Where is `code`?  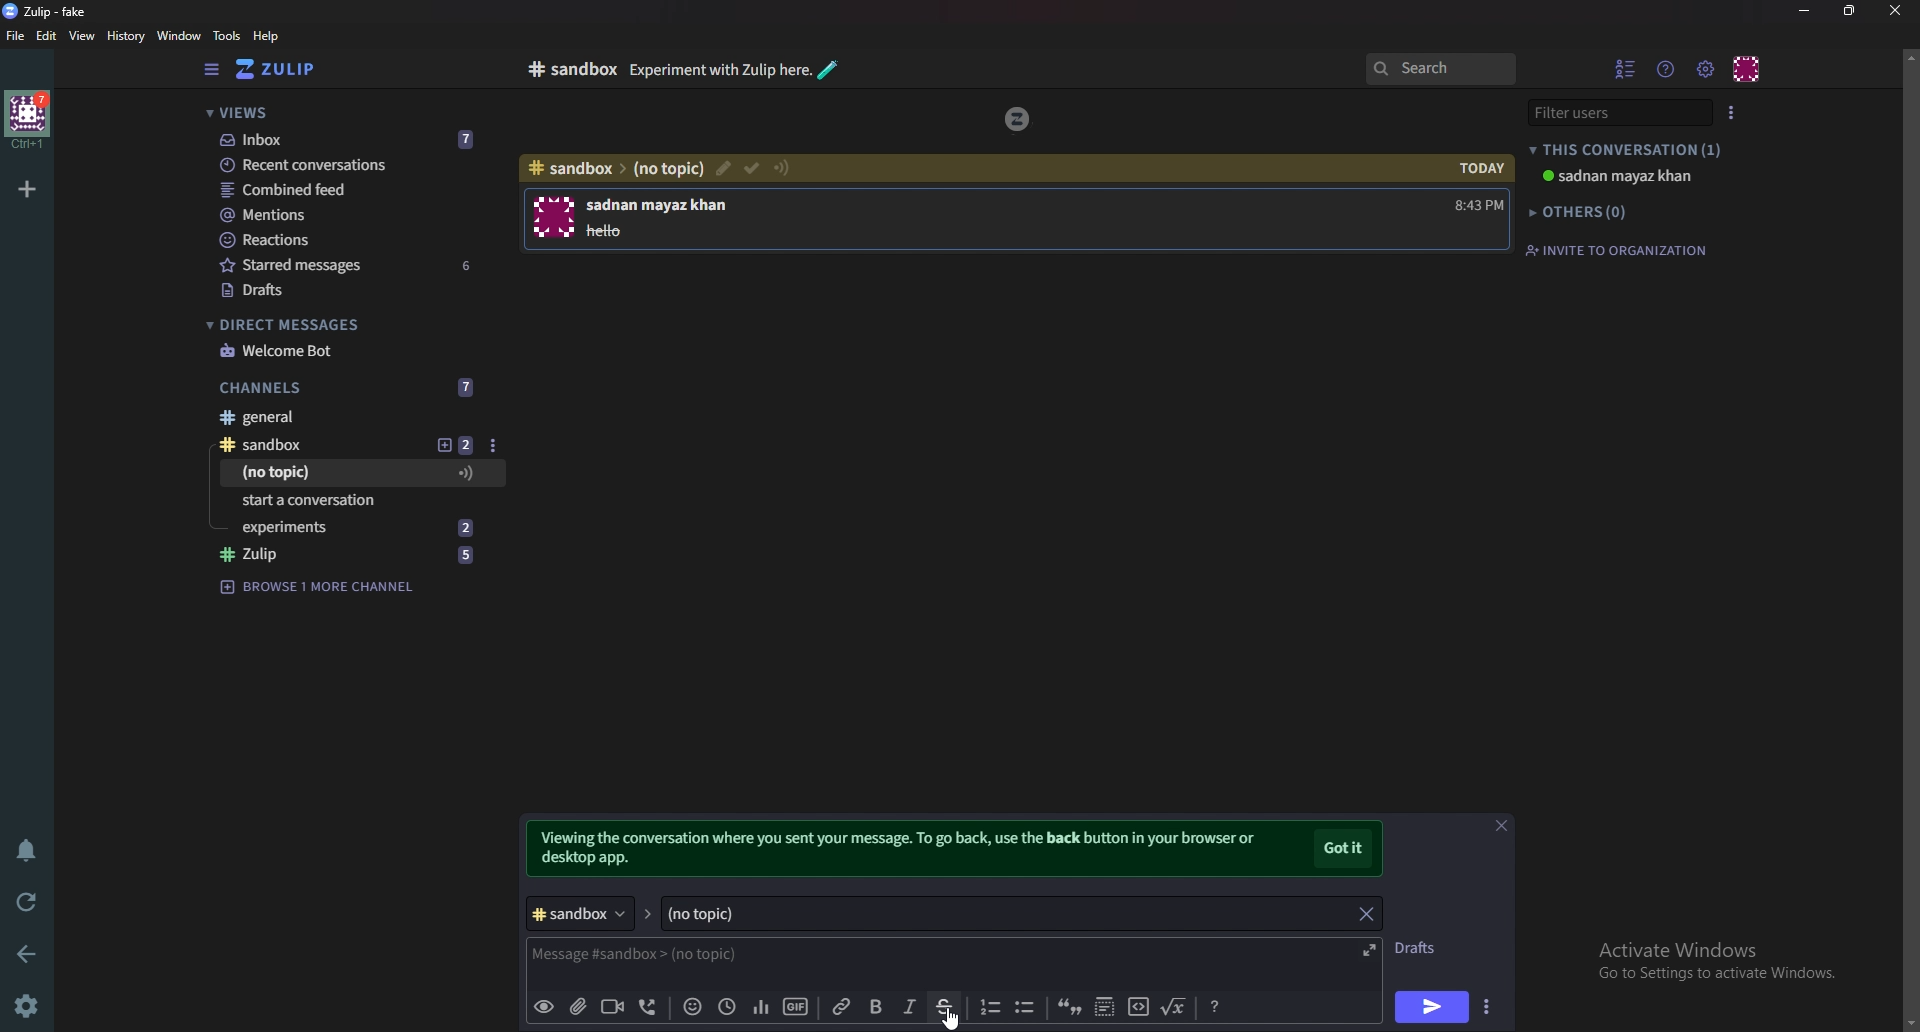
code is located at coordinates (1135, 1008).